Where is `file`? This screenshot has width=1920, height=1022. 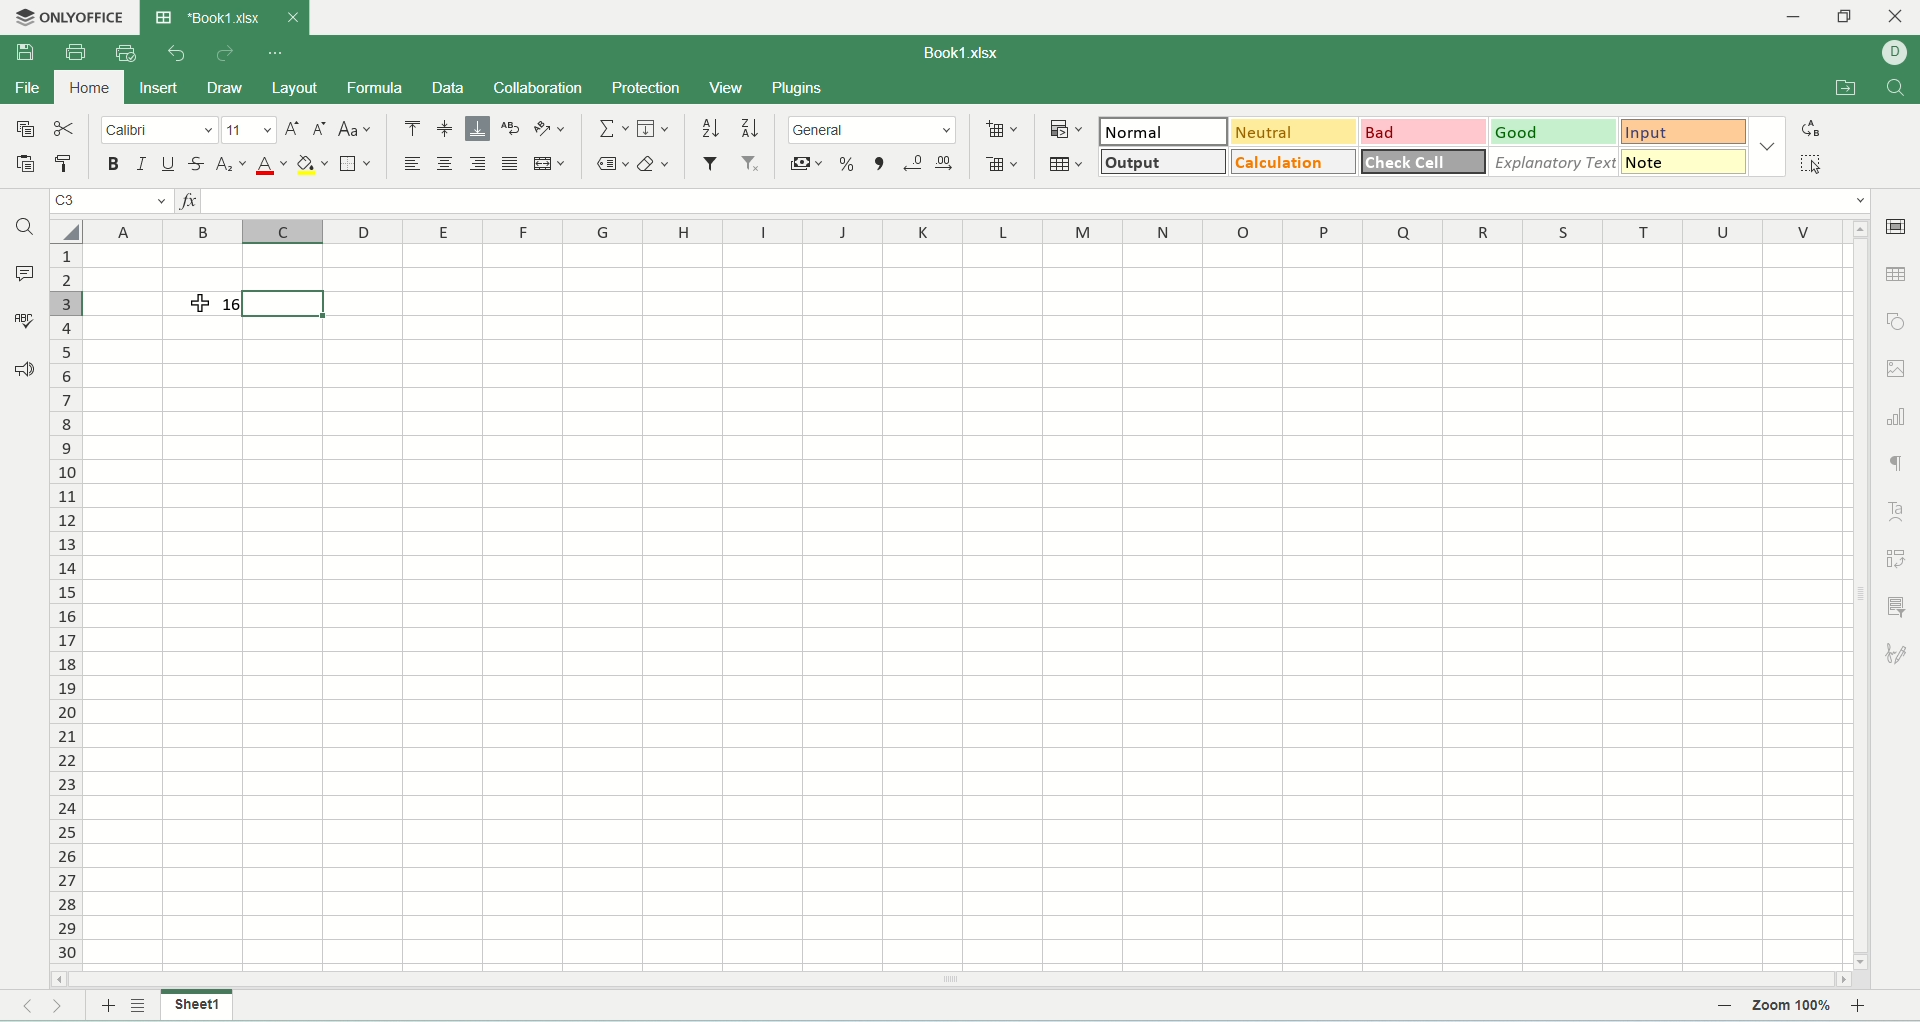
file is located at coordinates (26, 89).